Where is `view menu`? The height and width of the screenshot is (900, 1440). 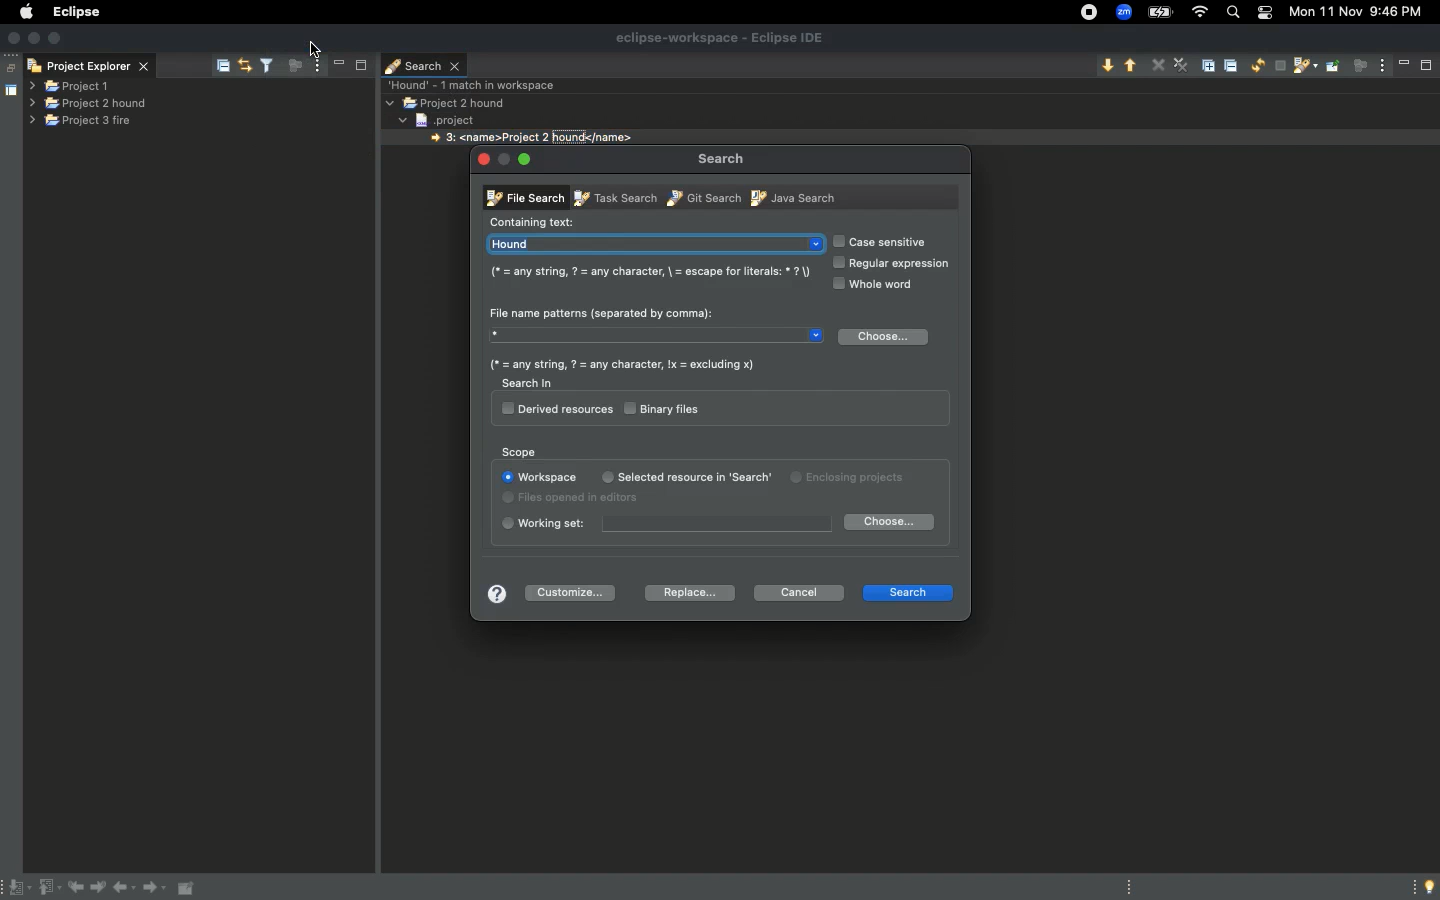
view menu is located at coordinates (316, 66).